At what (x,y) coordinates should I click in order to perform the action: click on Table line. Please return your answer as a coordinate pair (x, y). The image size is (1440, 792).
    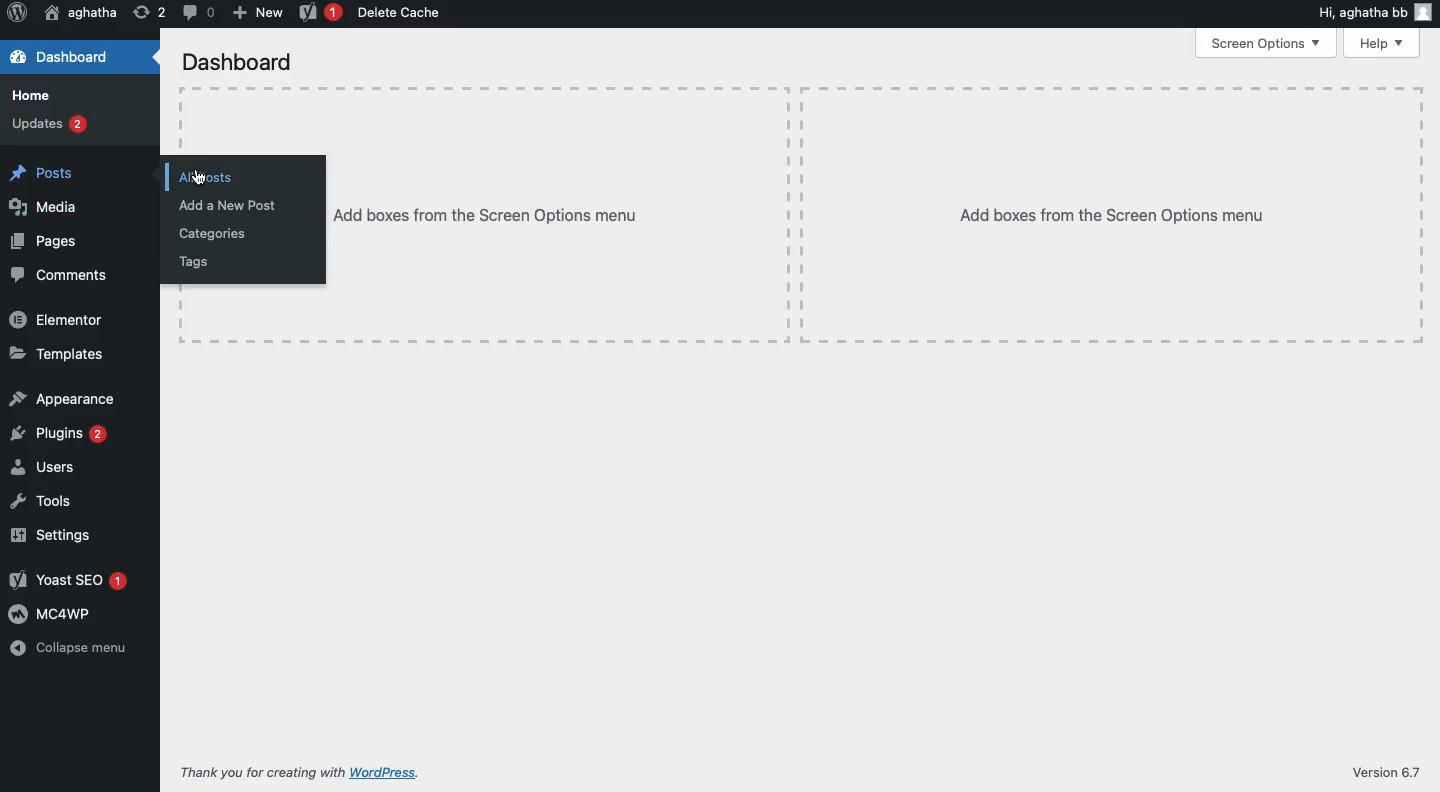
    Looking at the image, I should click on (1423, 216).